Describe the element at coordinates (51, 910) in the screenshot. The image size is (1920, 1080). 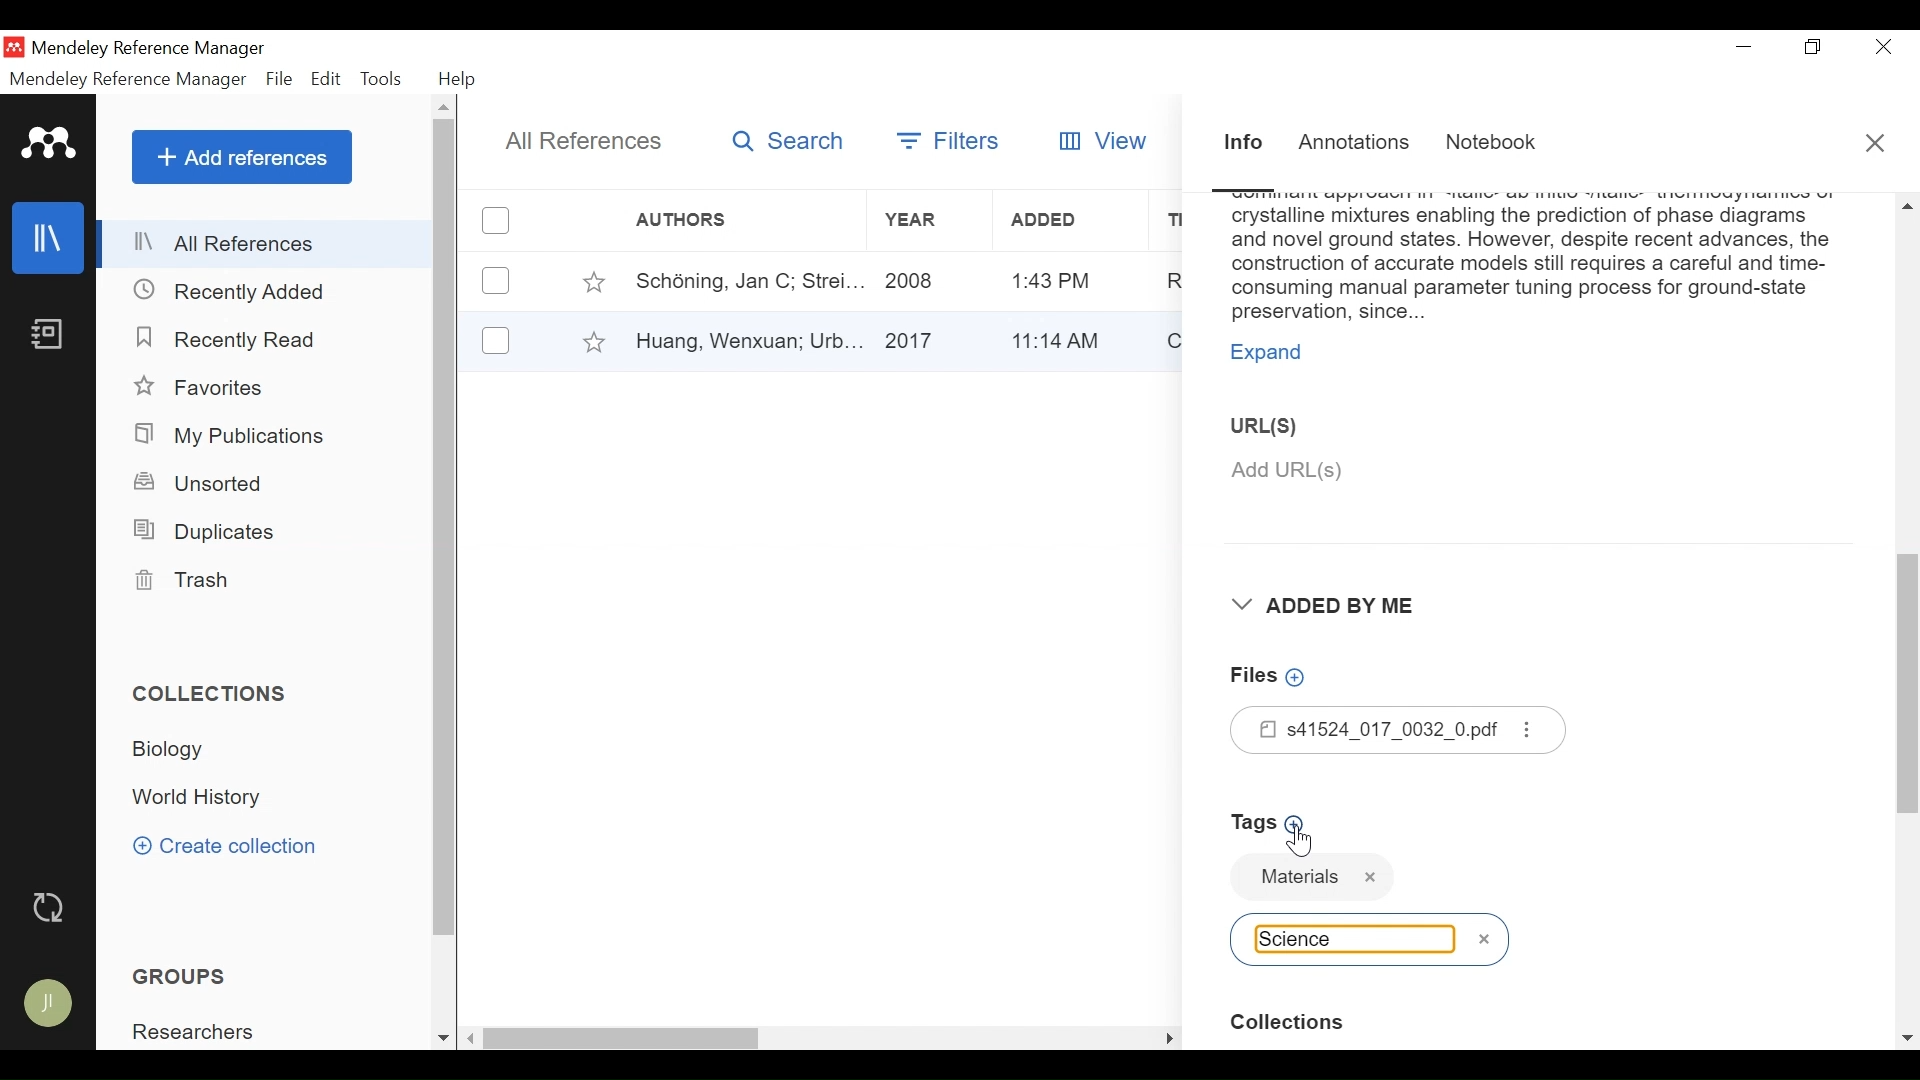
I see `Sync` at that location.